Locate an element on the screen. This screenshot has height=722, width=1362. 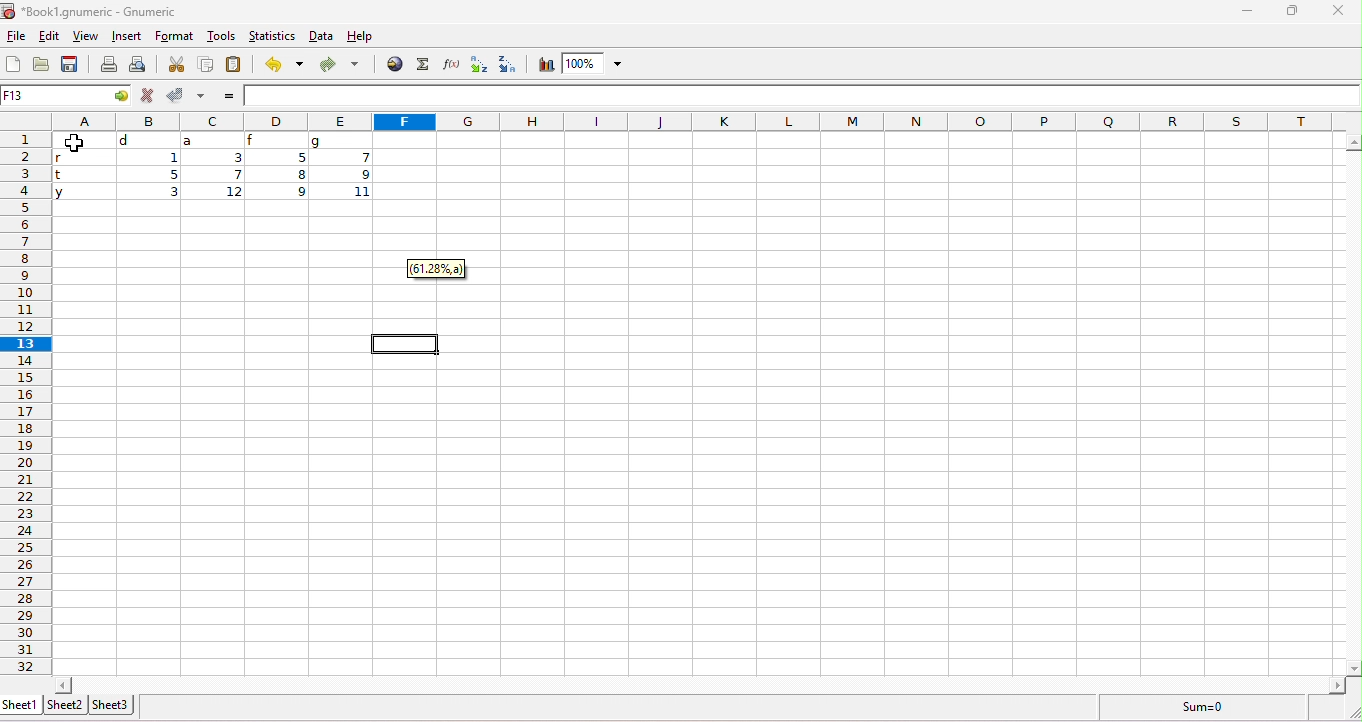
new is located at coordinates (12, 64).